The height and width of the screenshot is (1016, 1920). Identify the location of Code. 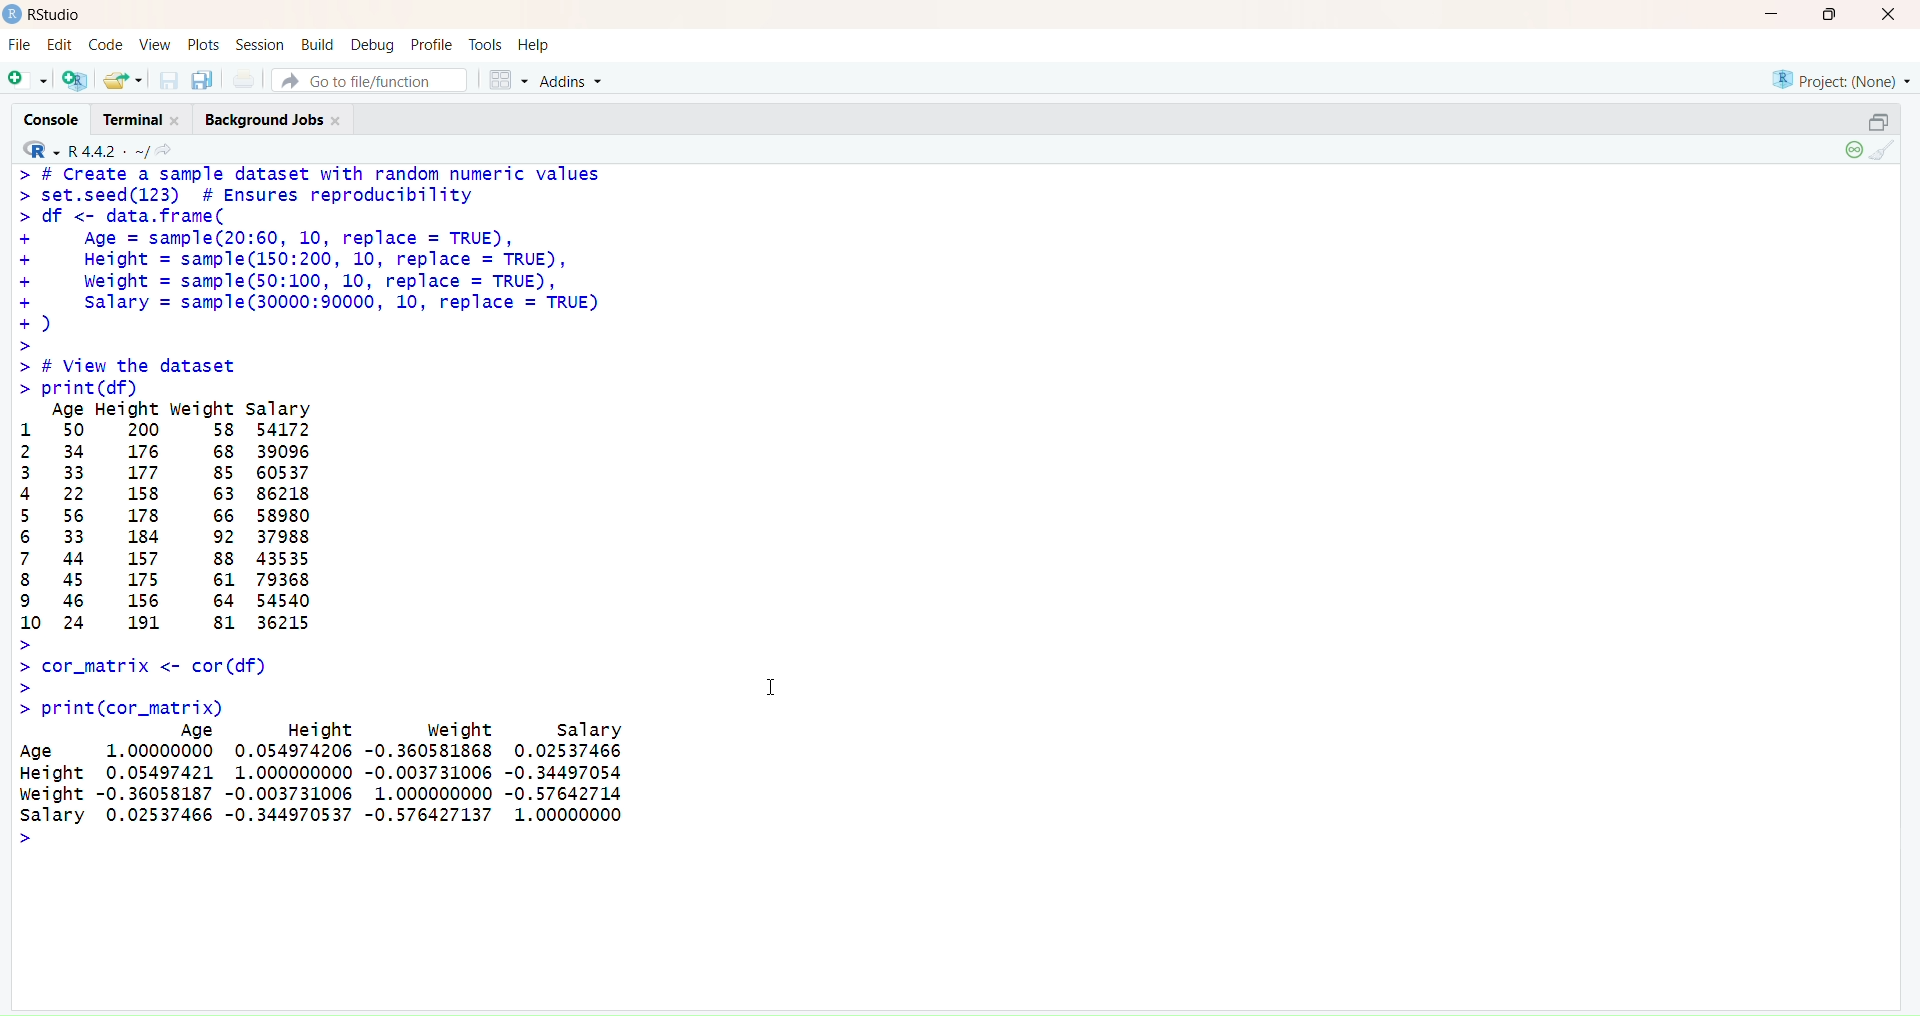
(104, 46).